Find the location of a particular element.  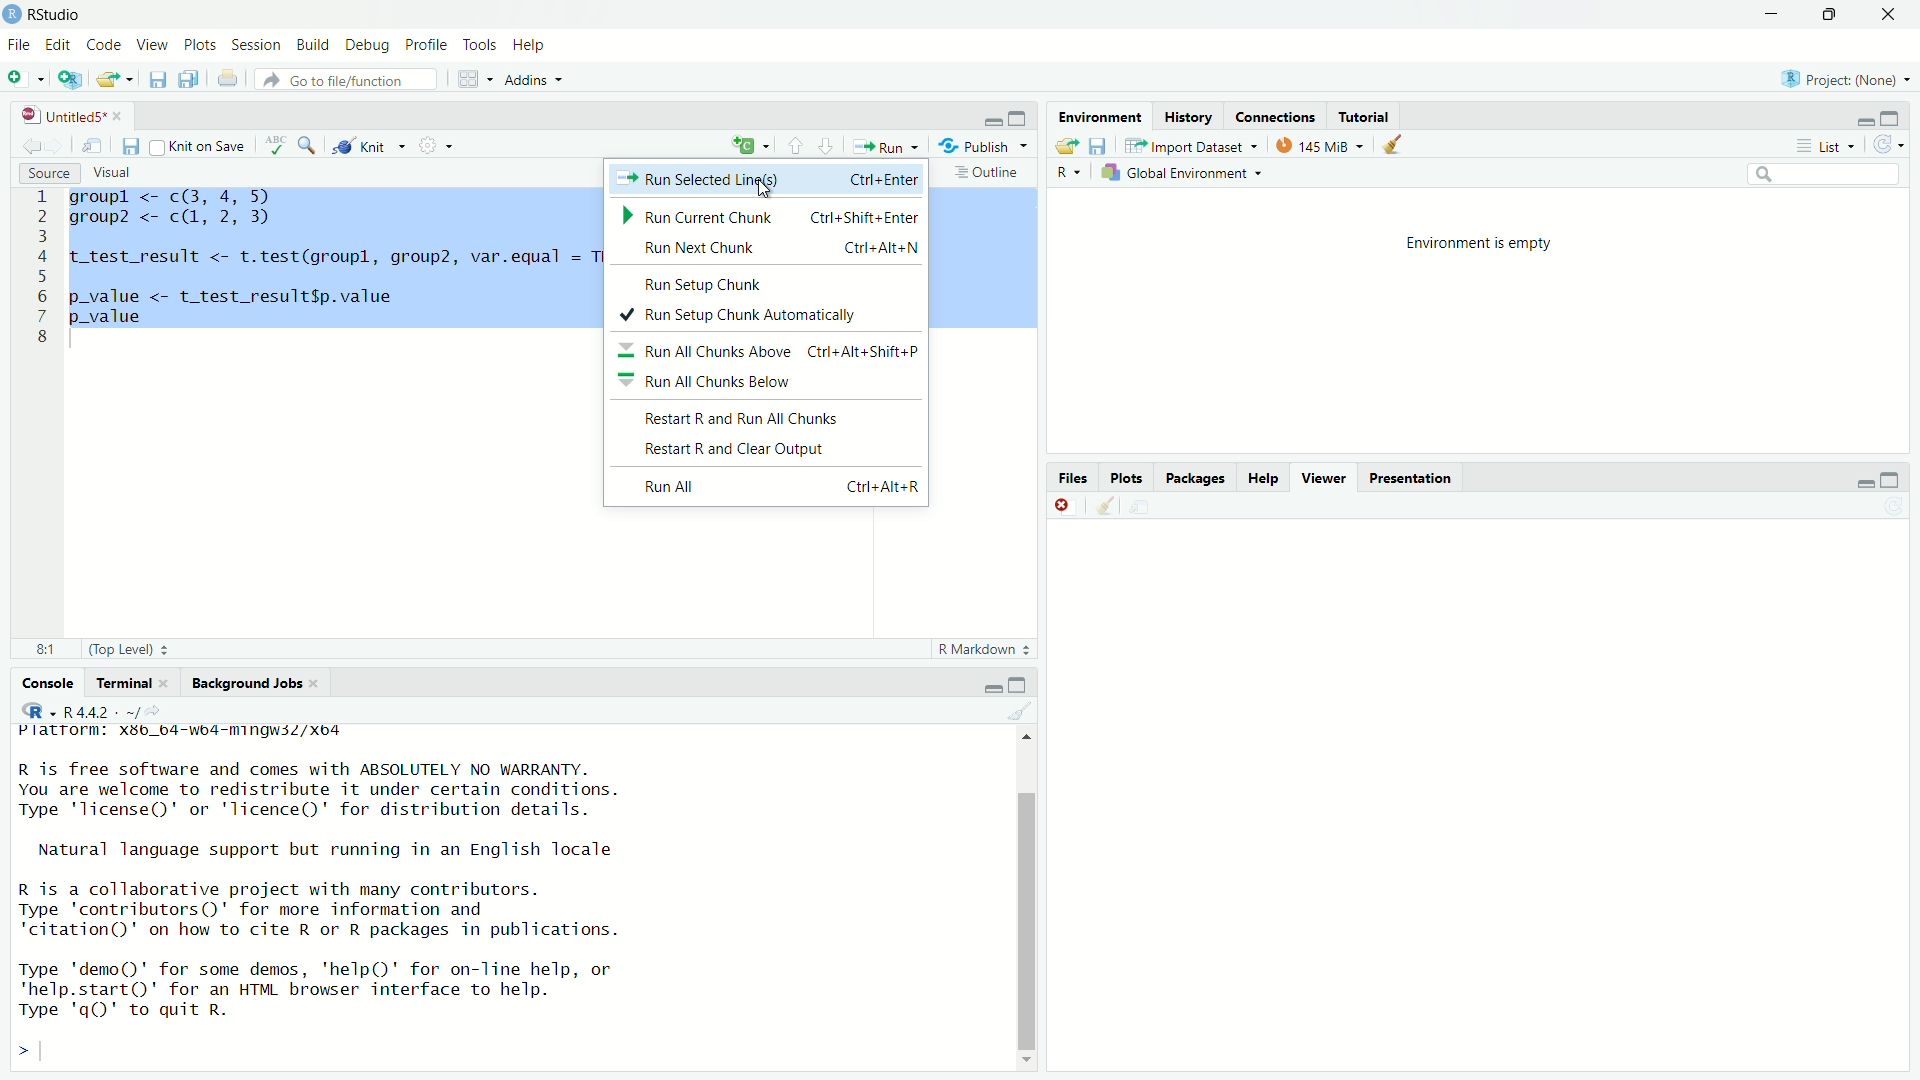

 Untitled is located at coordinates (71, 113).